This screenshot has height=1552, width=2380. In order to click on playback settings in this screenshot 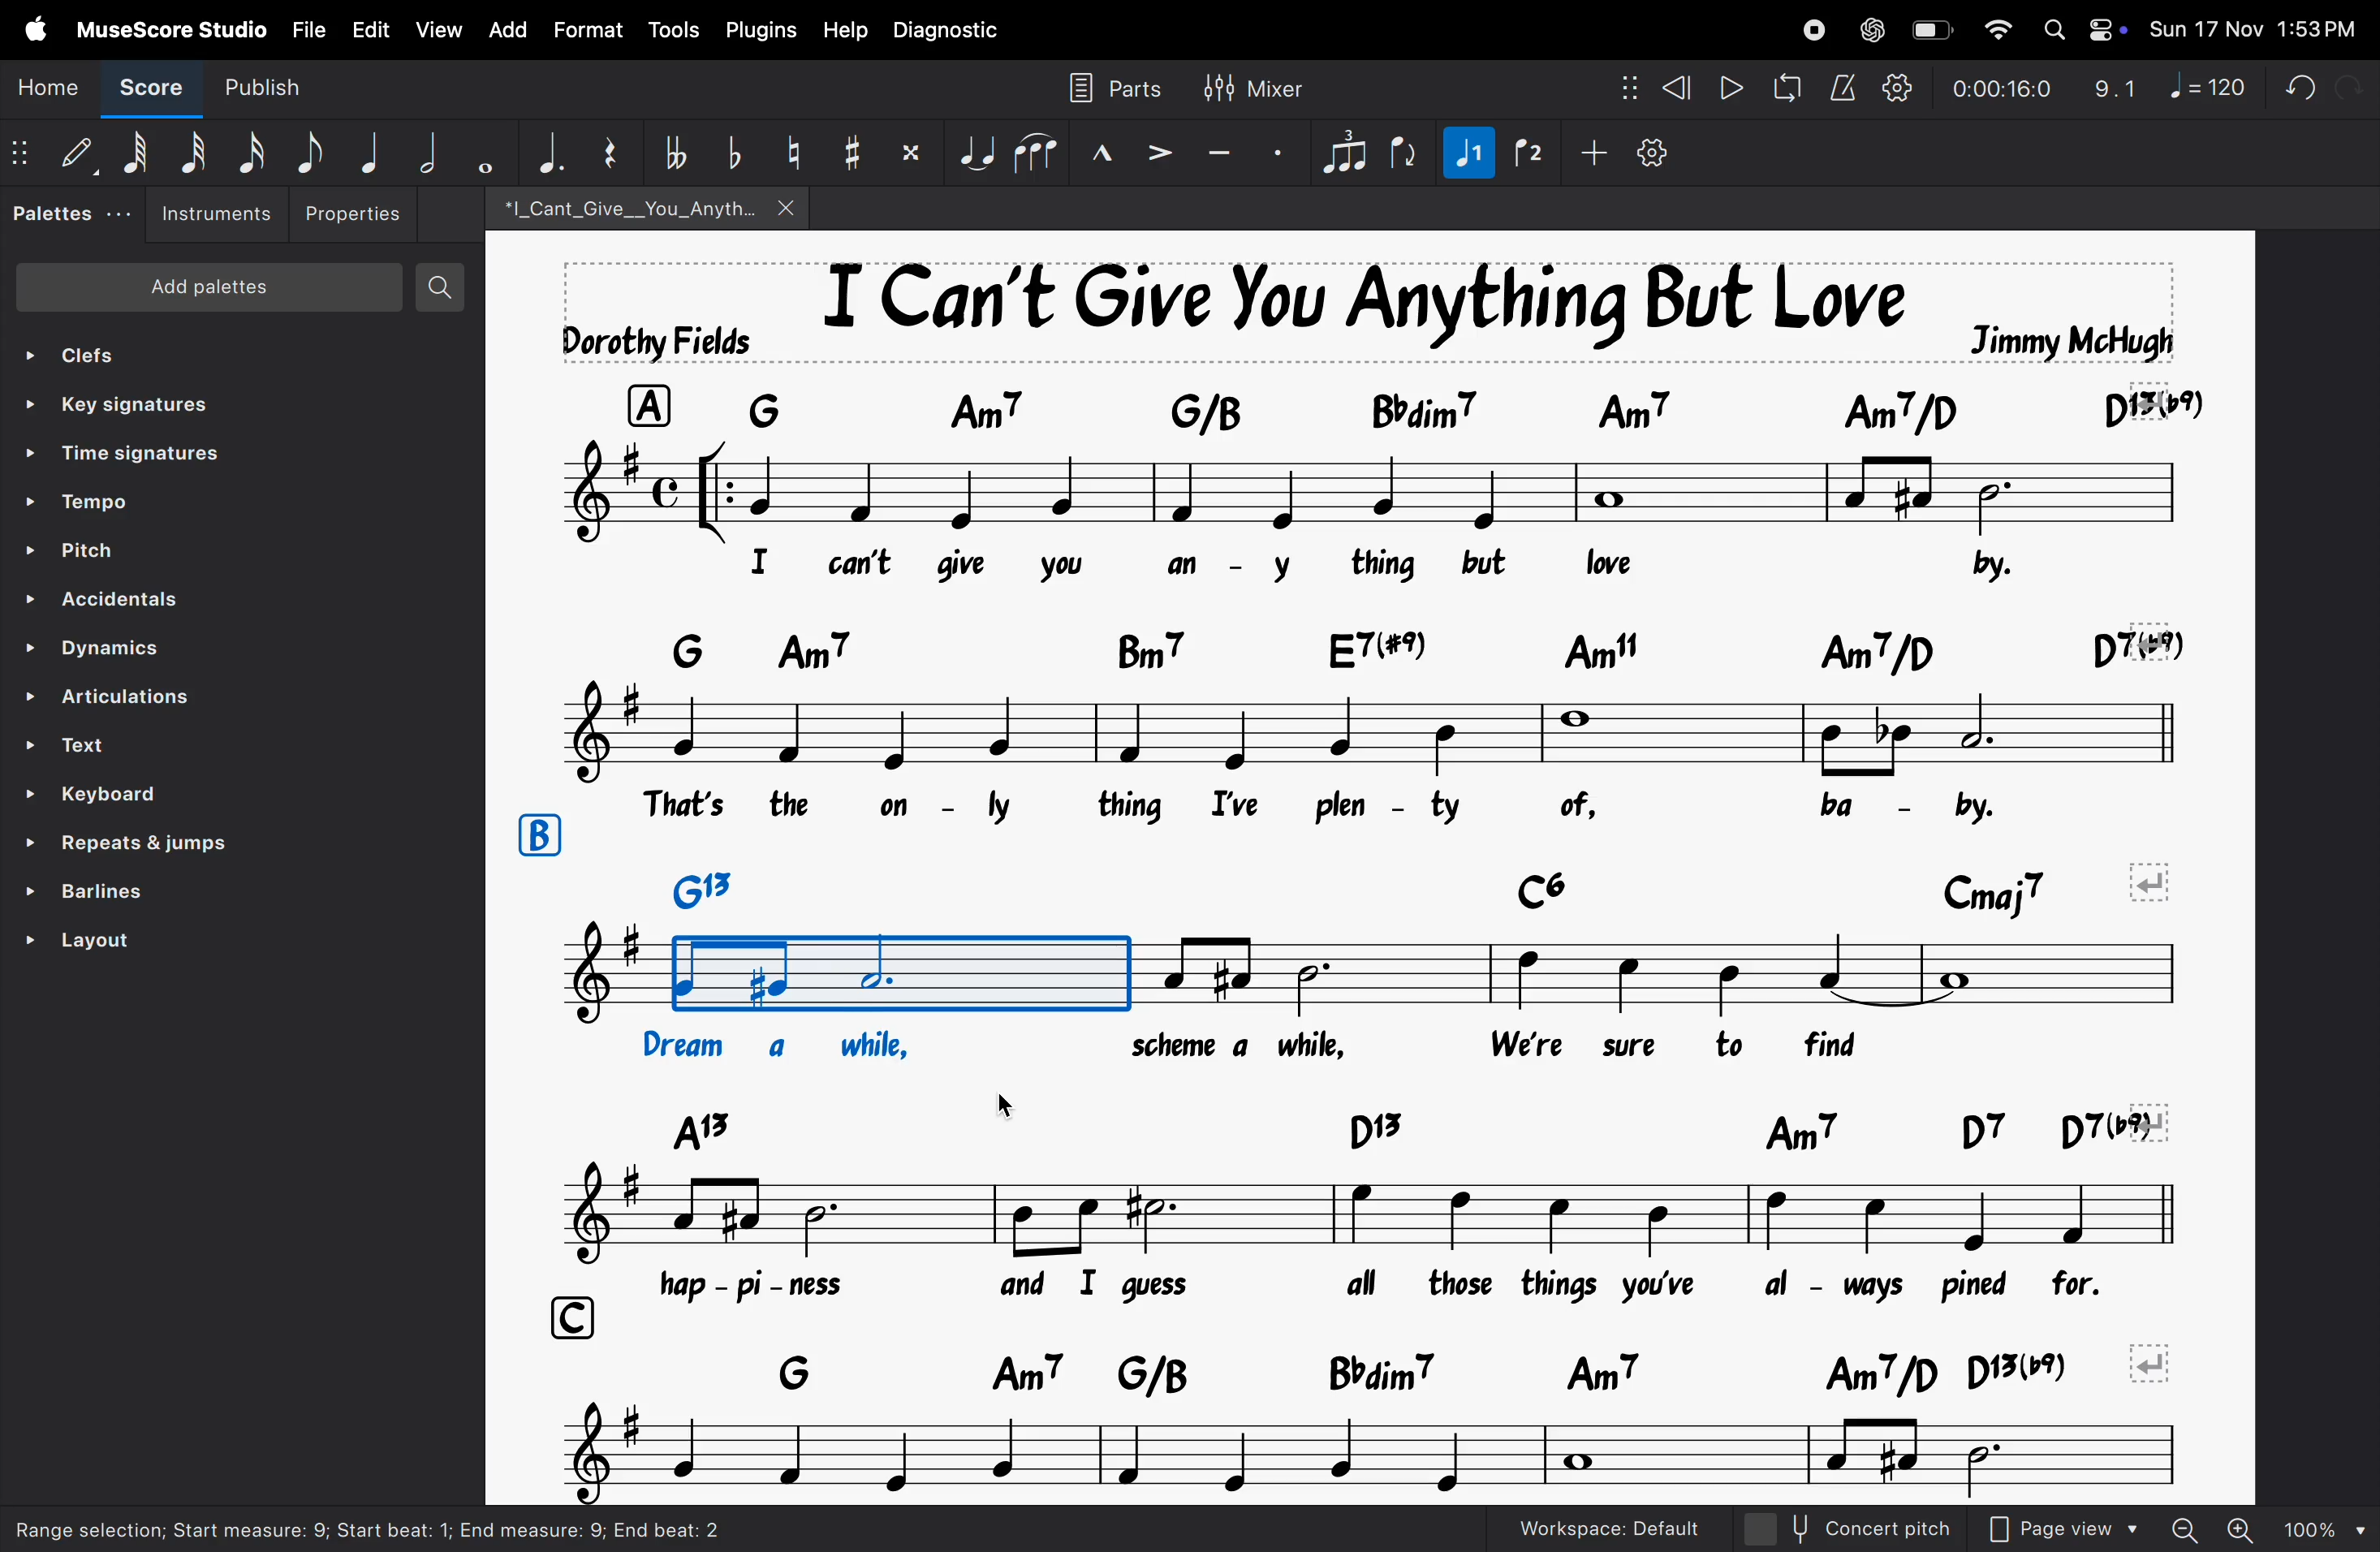, I will do `click(1896, 83)`.